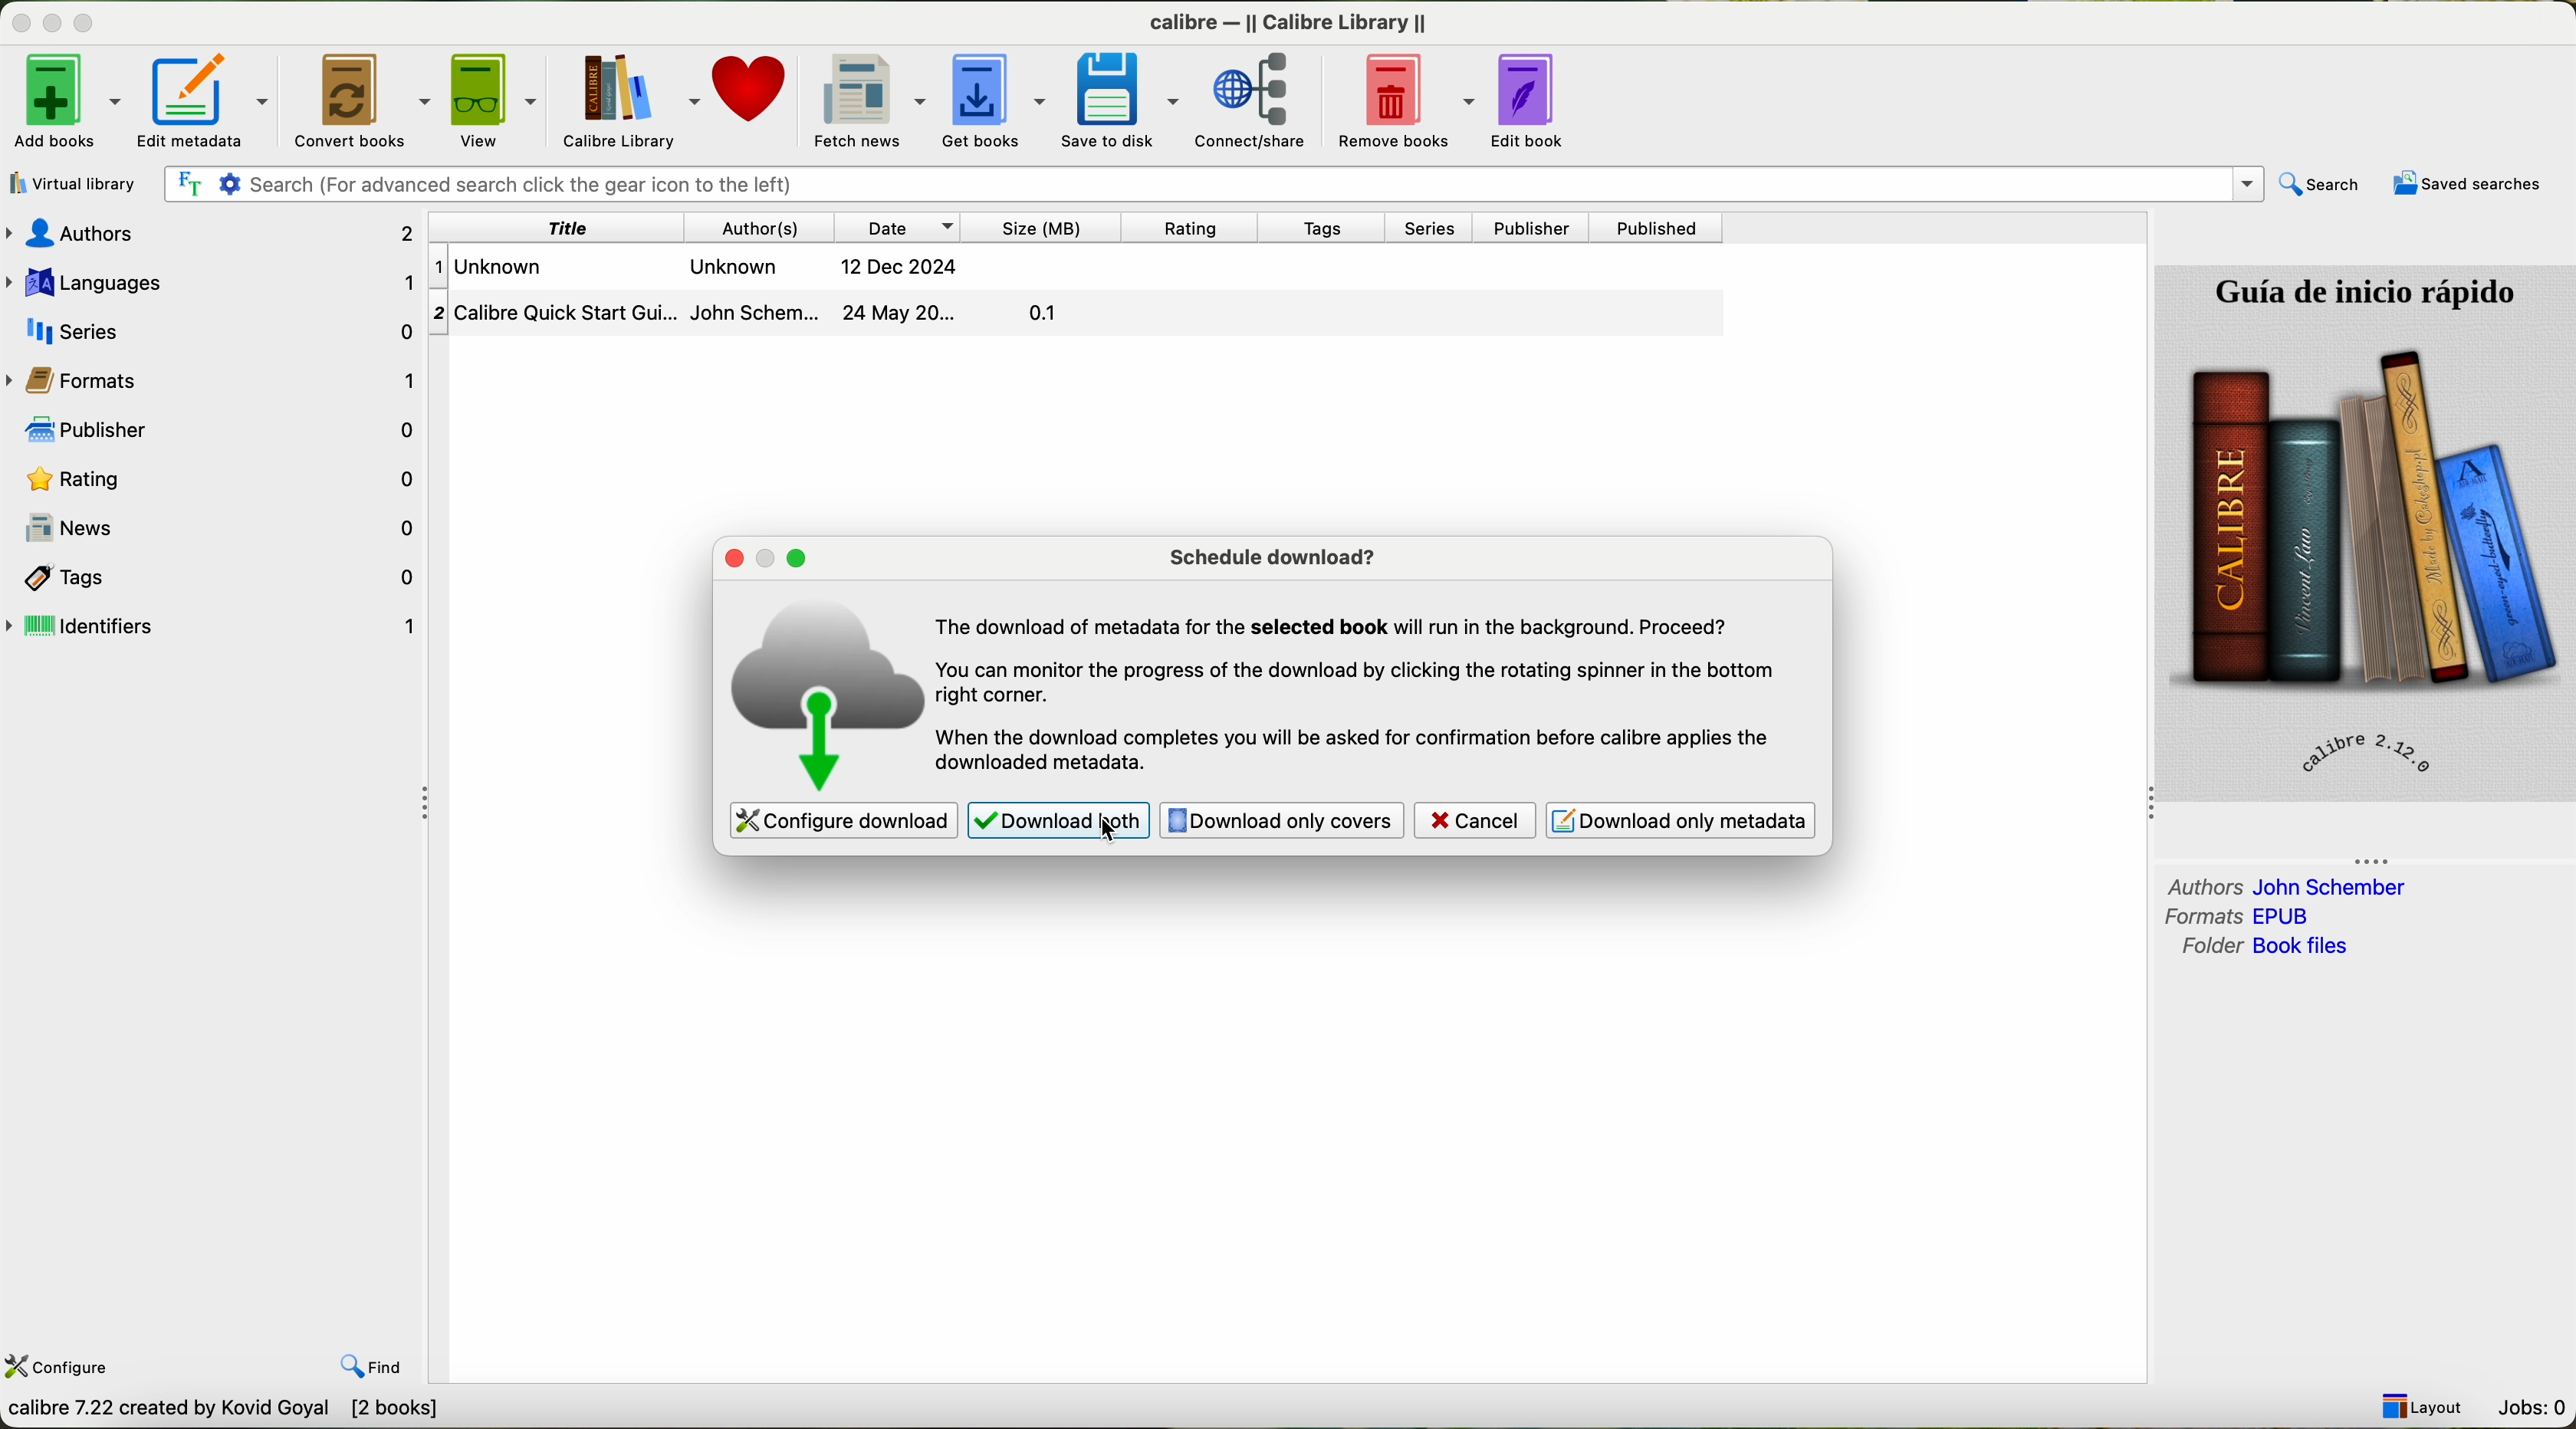 Image resolution: width=2576 pixels, height=1429 pixels. I want to click on edit metadata, so click(212, 97).